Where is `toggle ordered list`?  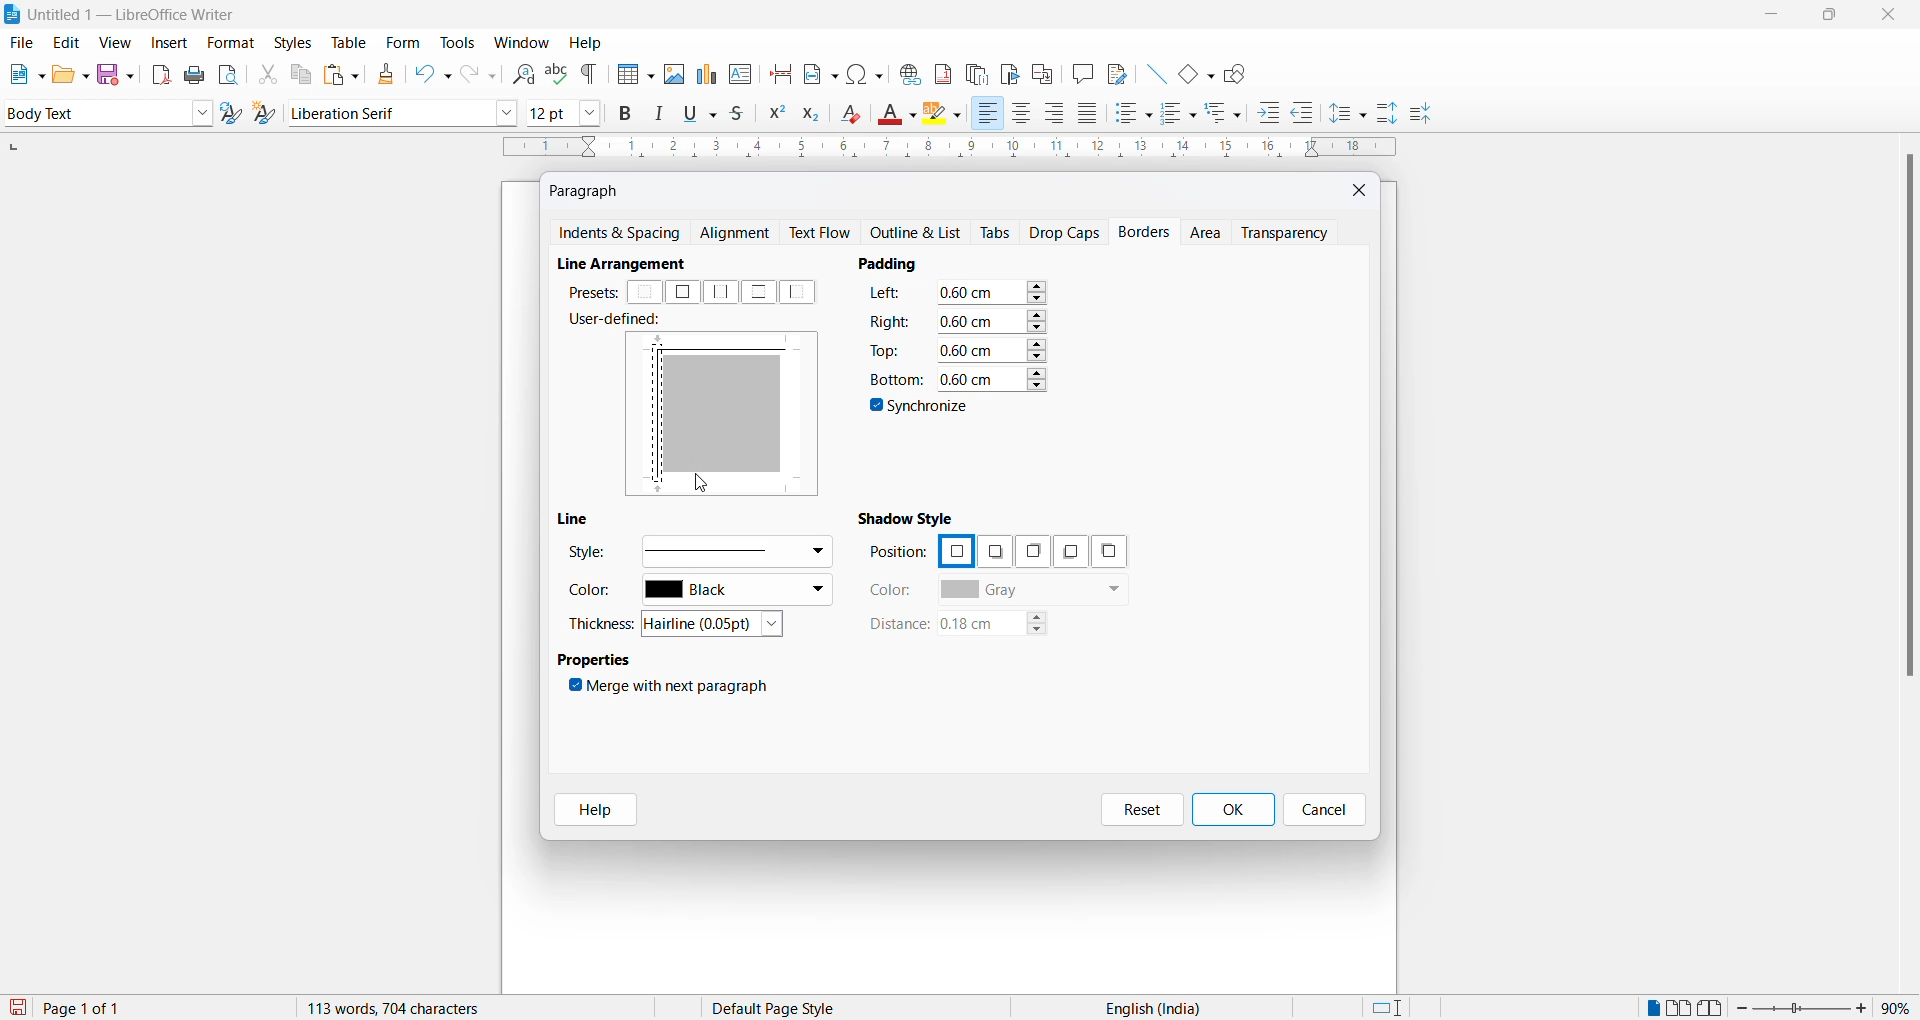
toggle ordered list is located at coordinates (1180, 114).